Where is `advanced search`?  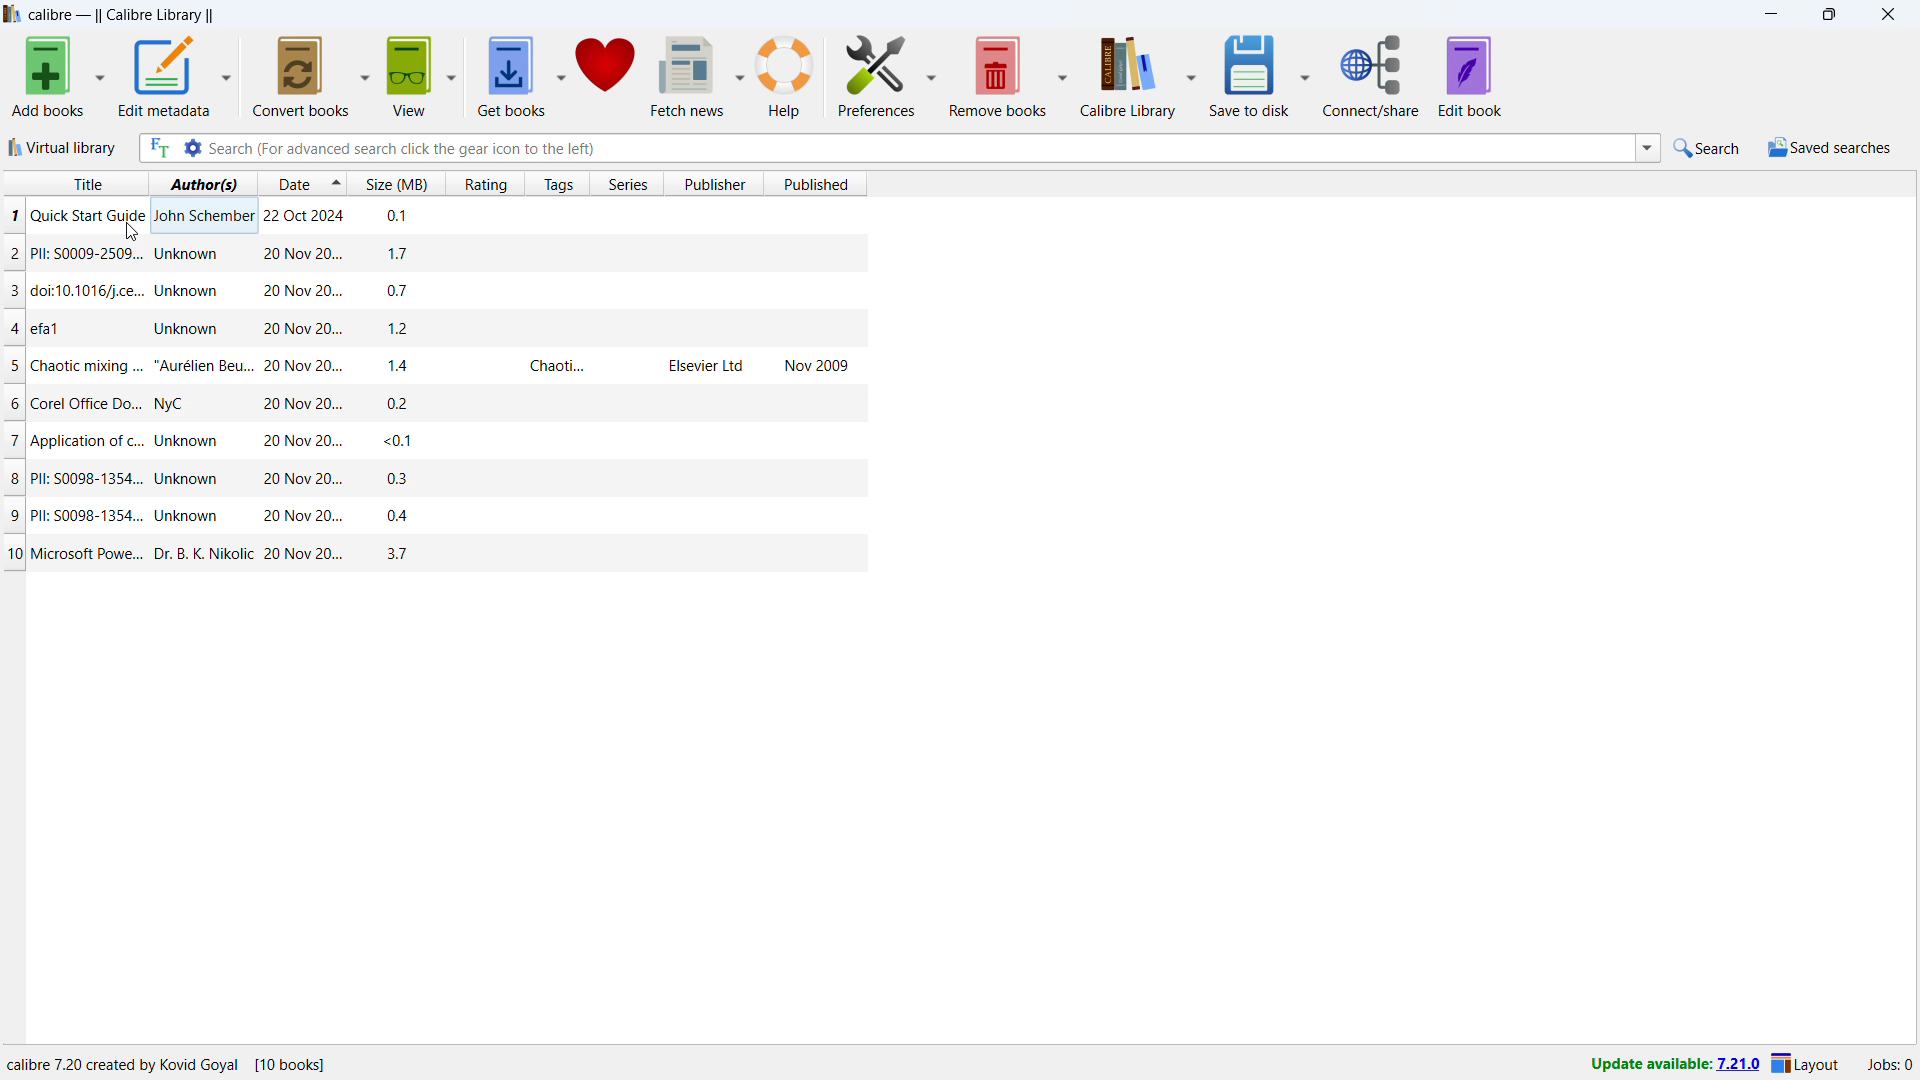
advanced search is located at coordinates (192, 149).